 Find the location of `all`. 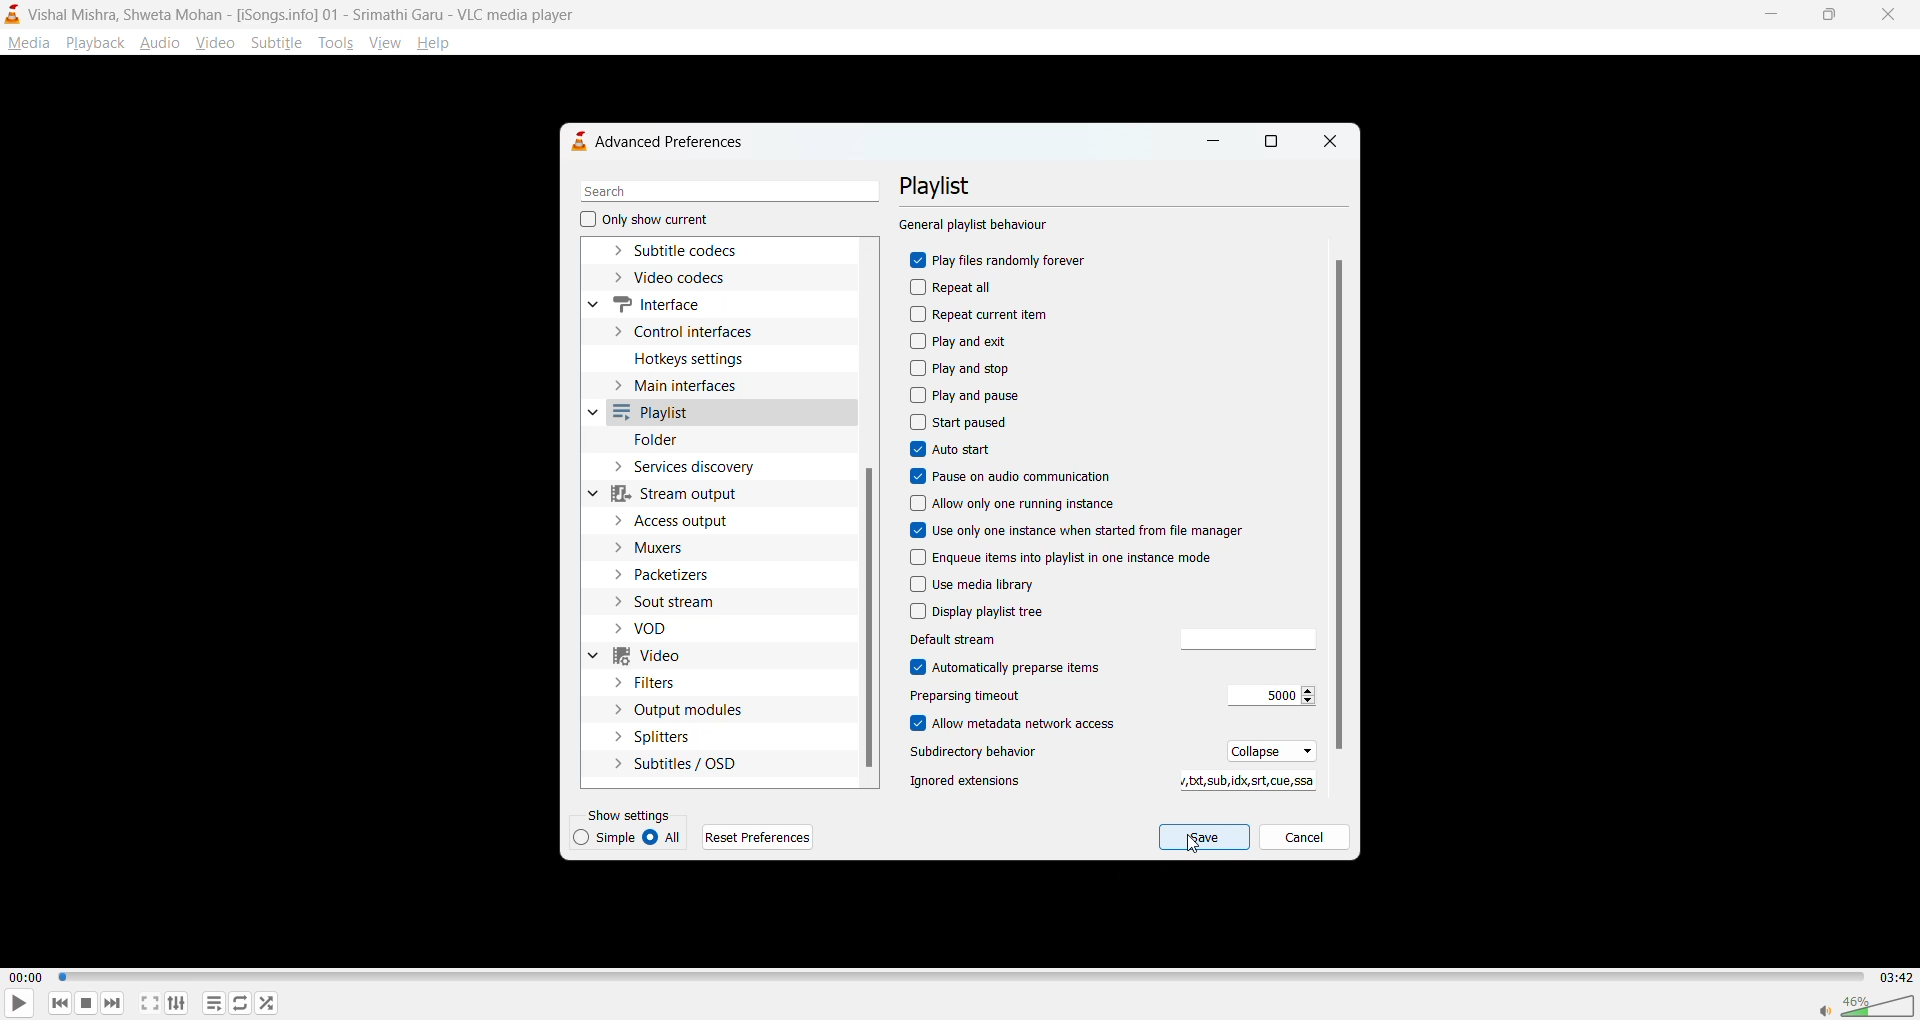

all is located at coordinates (667, 838).